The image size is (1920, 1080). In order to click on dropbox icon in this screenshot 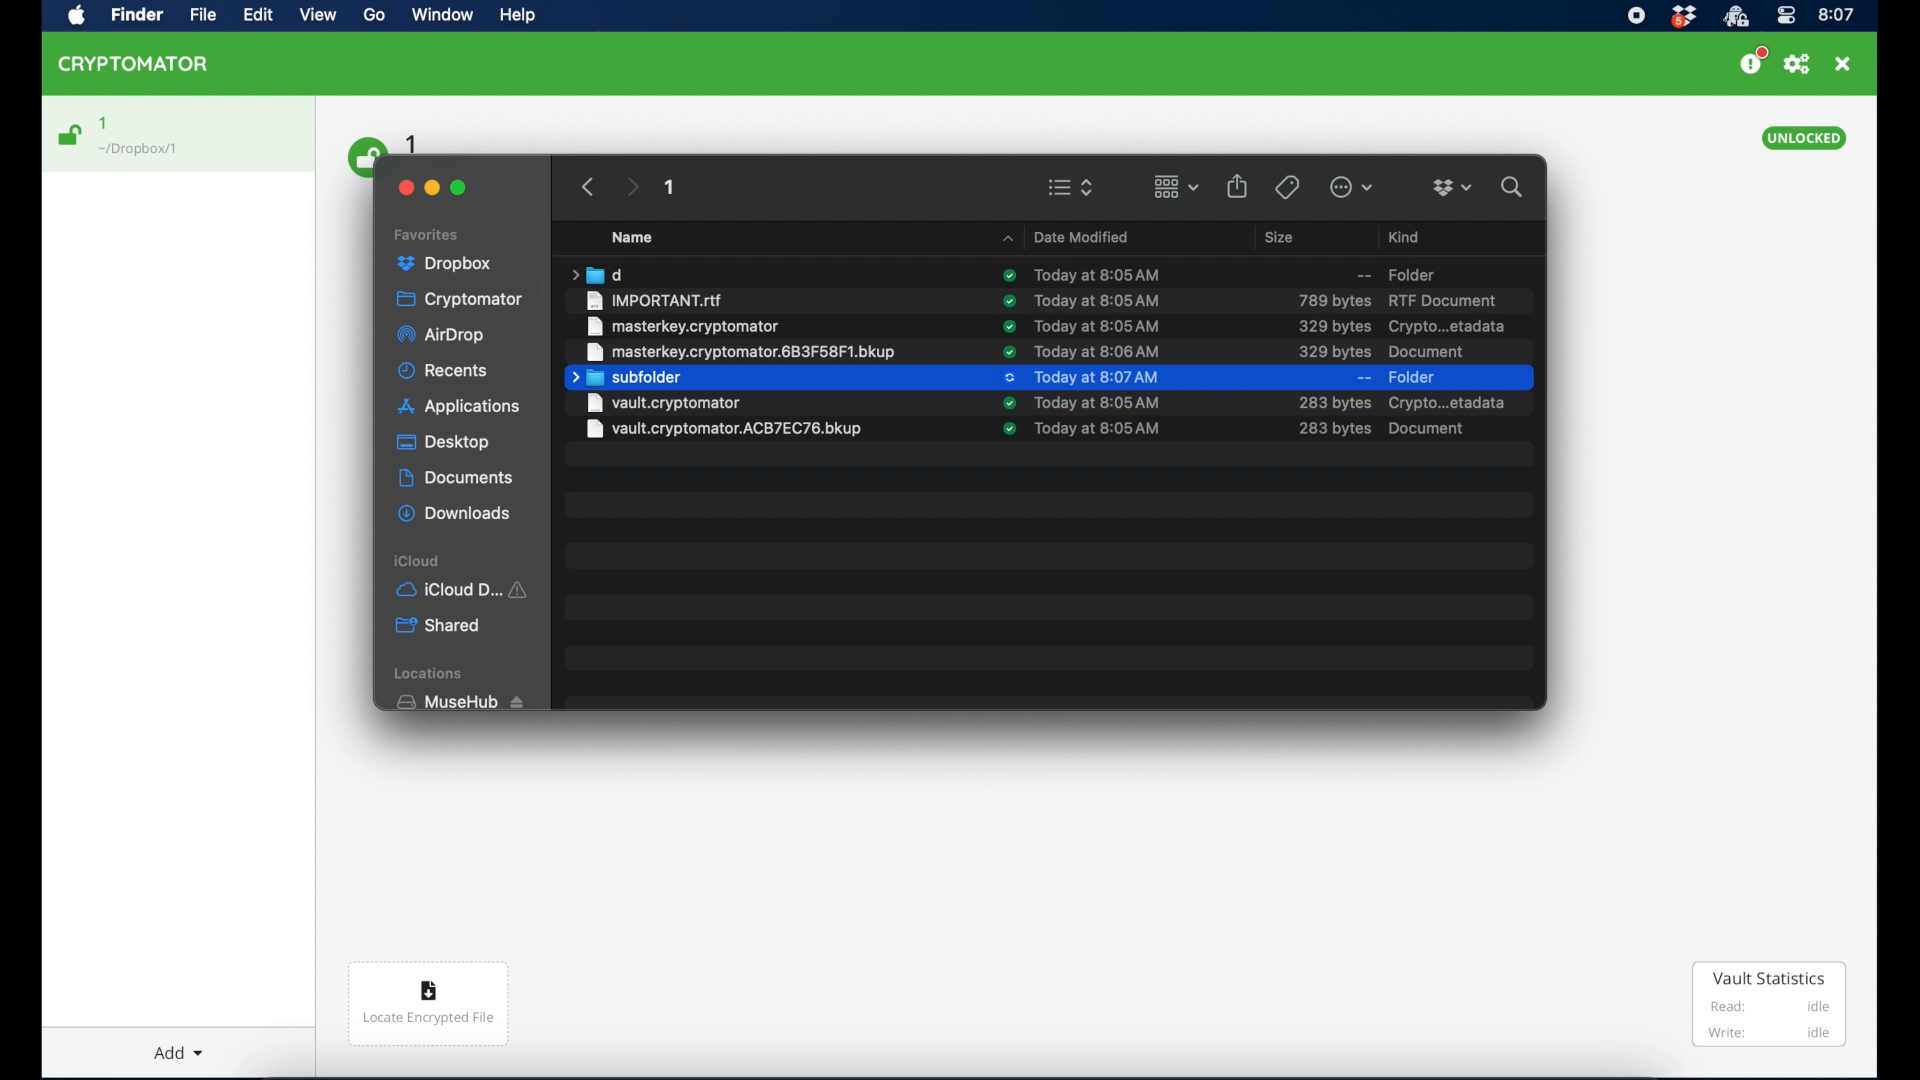, I will do `click(1683, 17)`.